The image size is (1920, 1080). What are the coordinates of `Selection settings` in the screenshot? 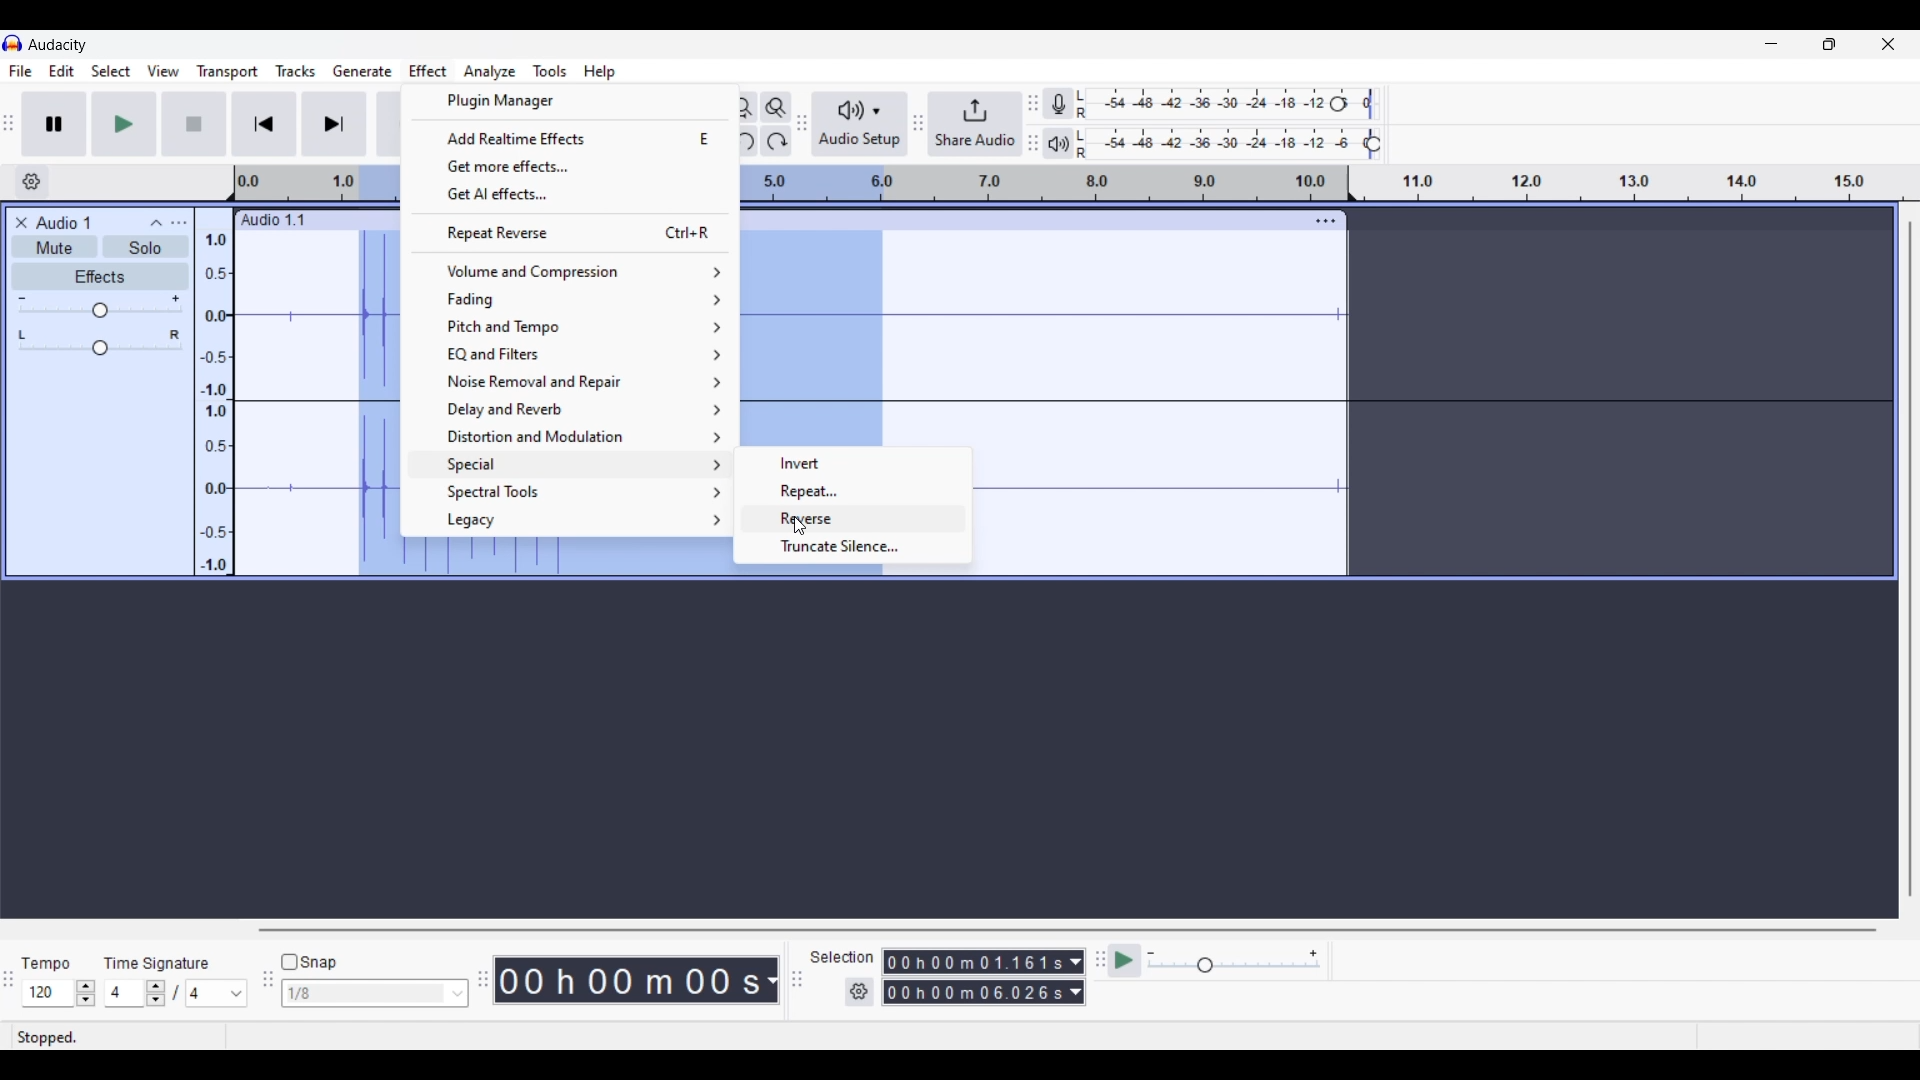 It's located at (860, 992).